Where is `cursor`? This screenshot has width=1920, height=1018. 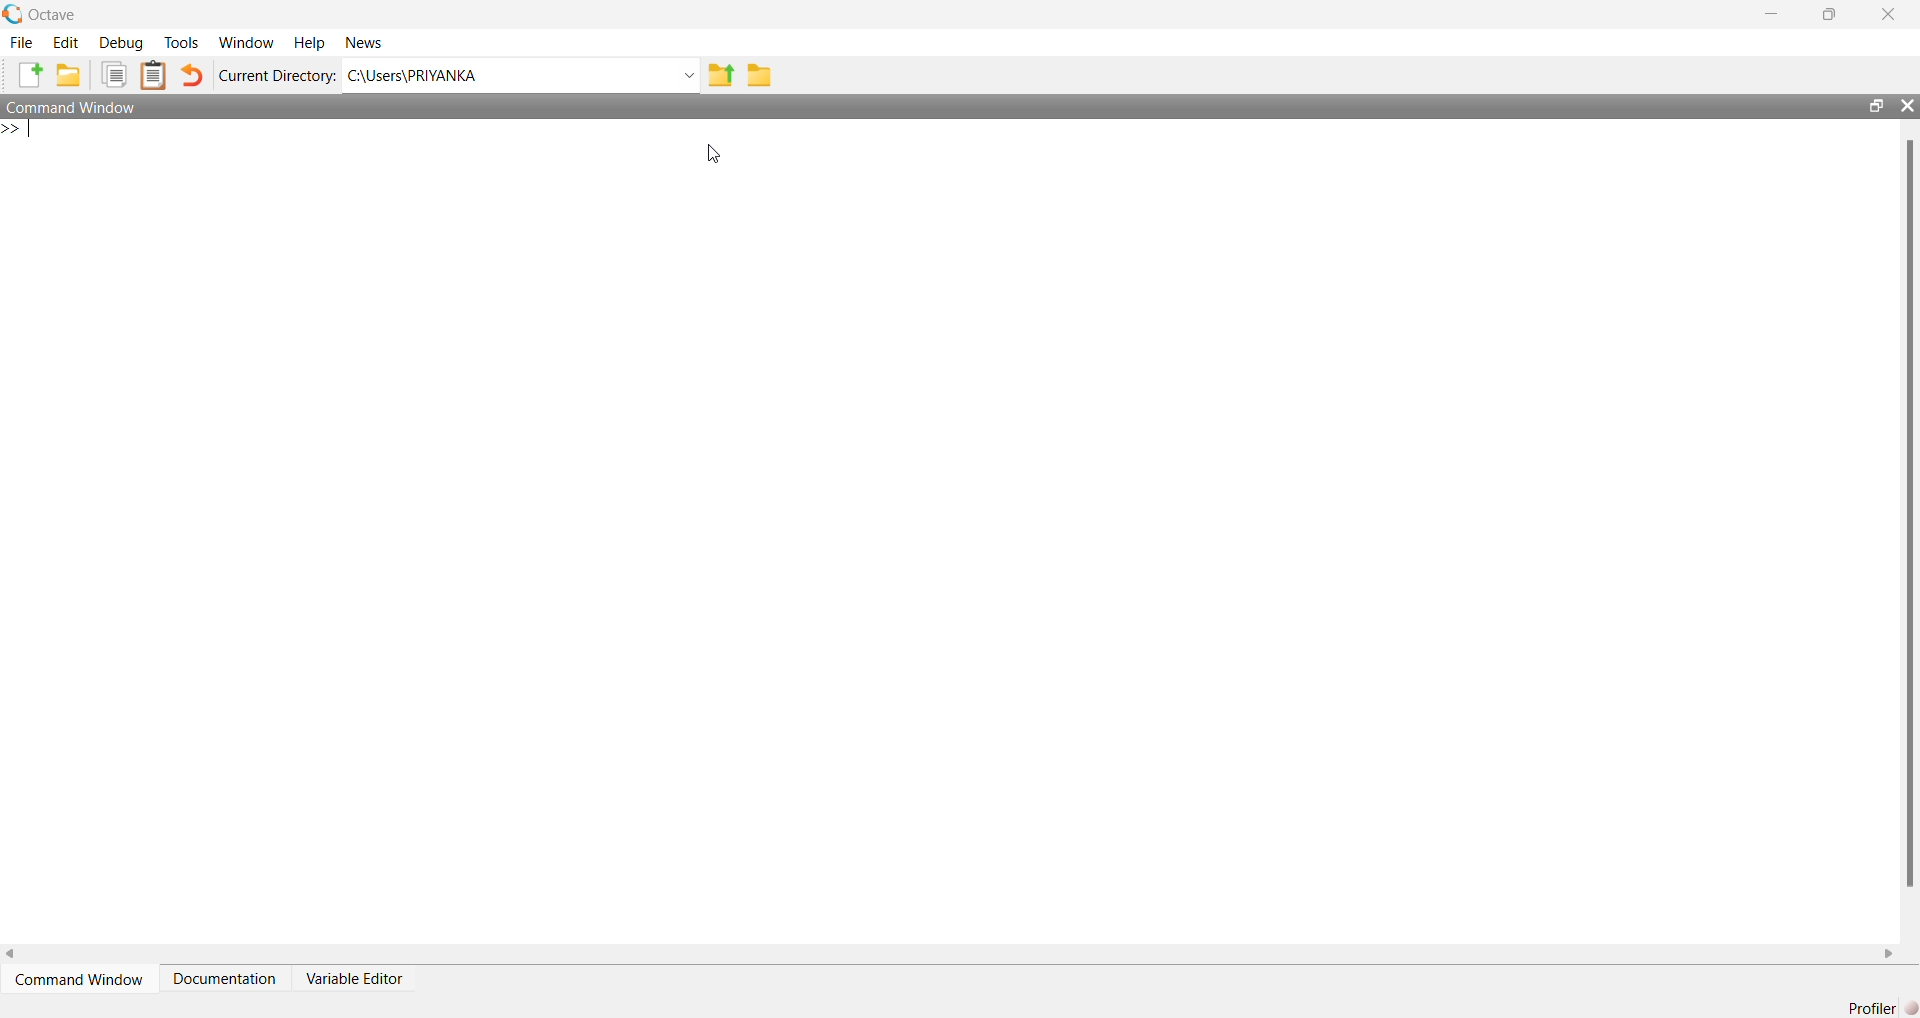 cursor is located at coordinates (712, 153).